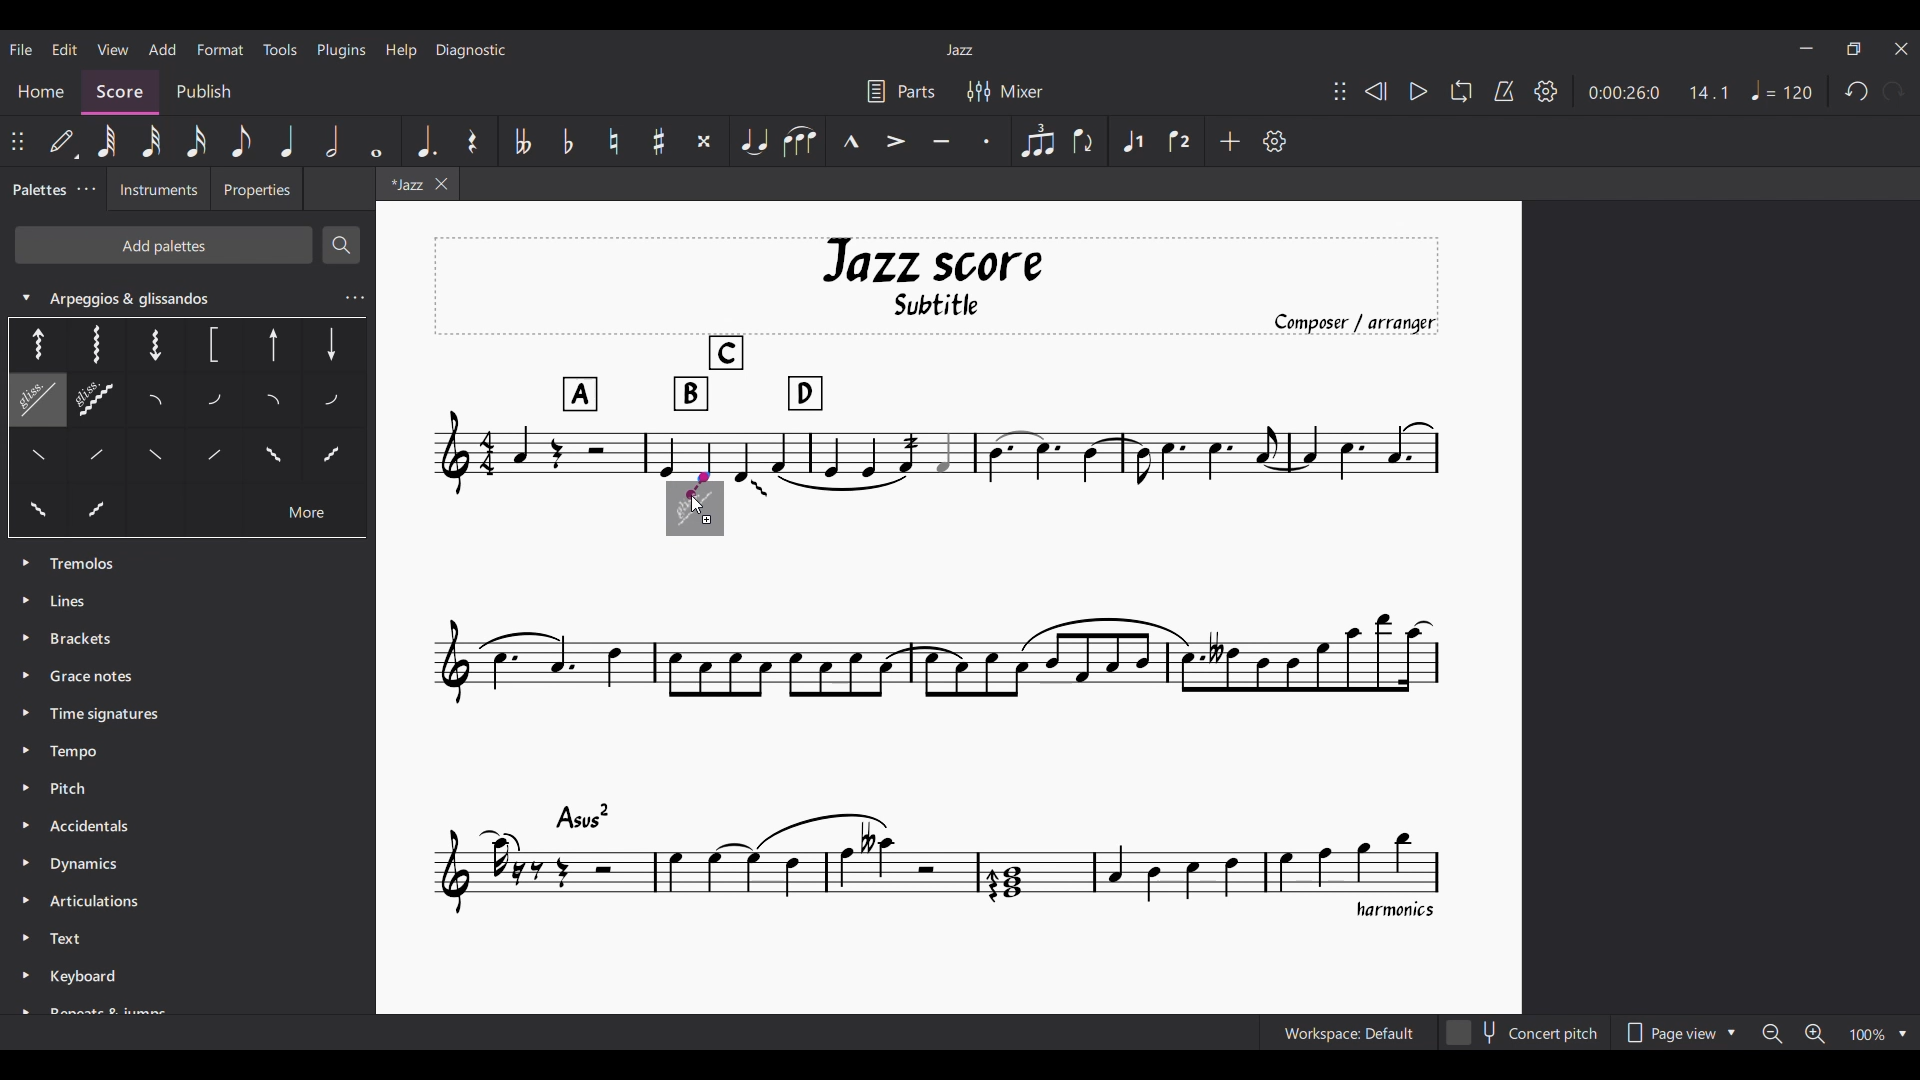 This screenshot has height=1080, width=1920. Describe the element at coordinates (1902, 49) in the screenshot. I see `Close interface` at that location.